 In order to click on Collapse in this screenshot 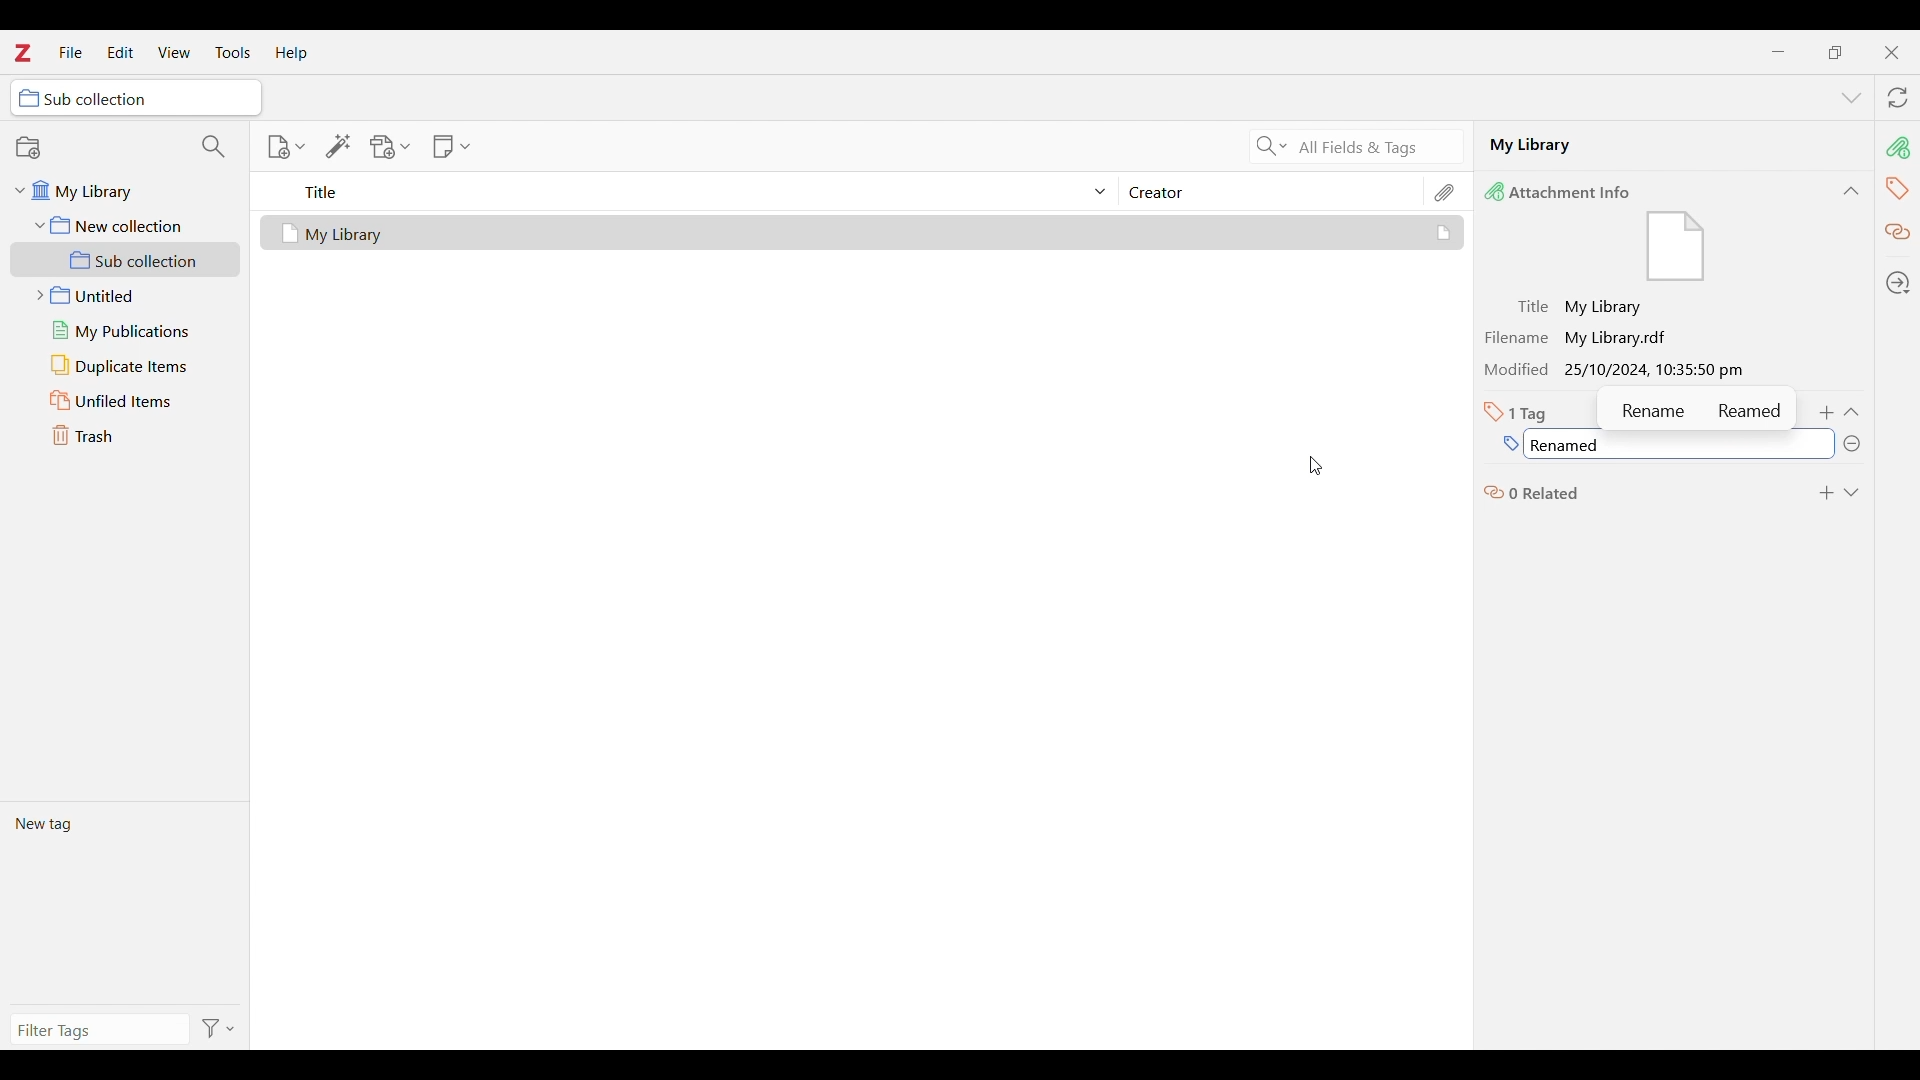, I will do `click(1851, 412)`.